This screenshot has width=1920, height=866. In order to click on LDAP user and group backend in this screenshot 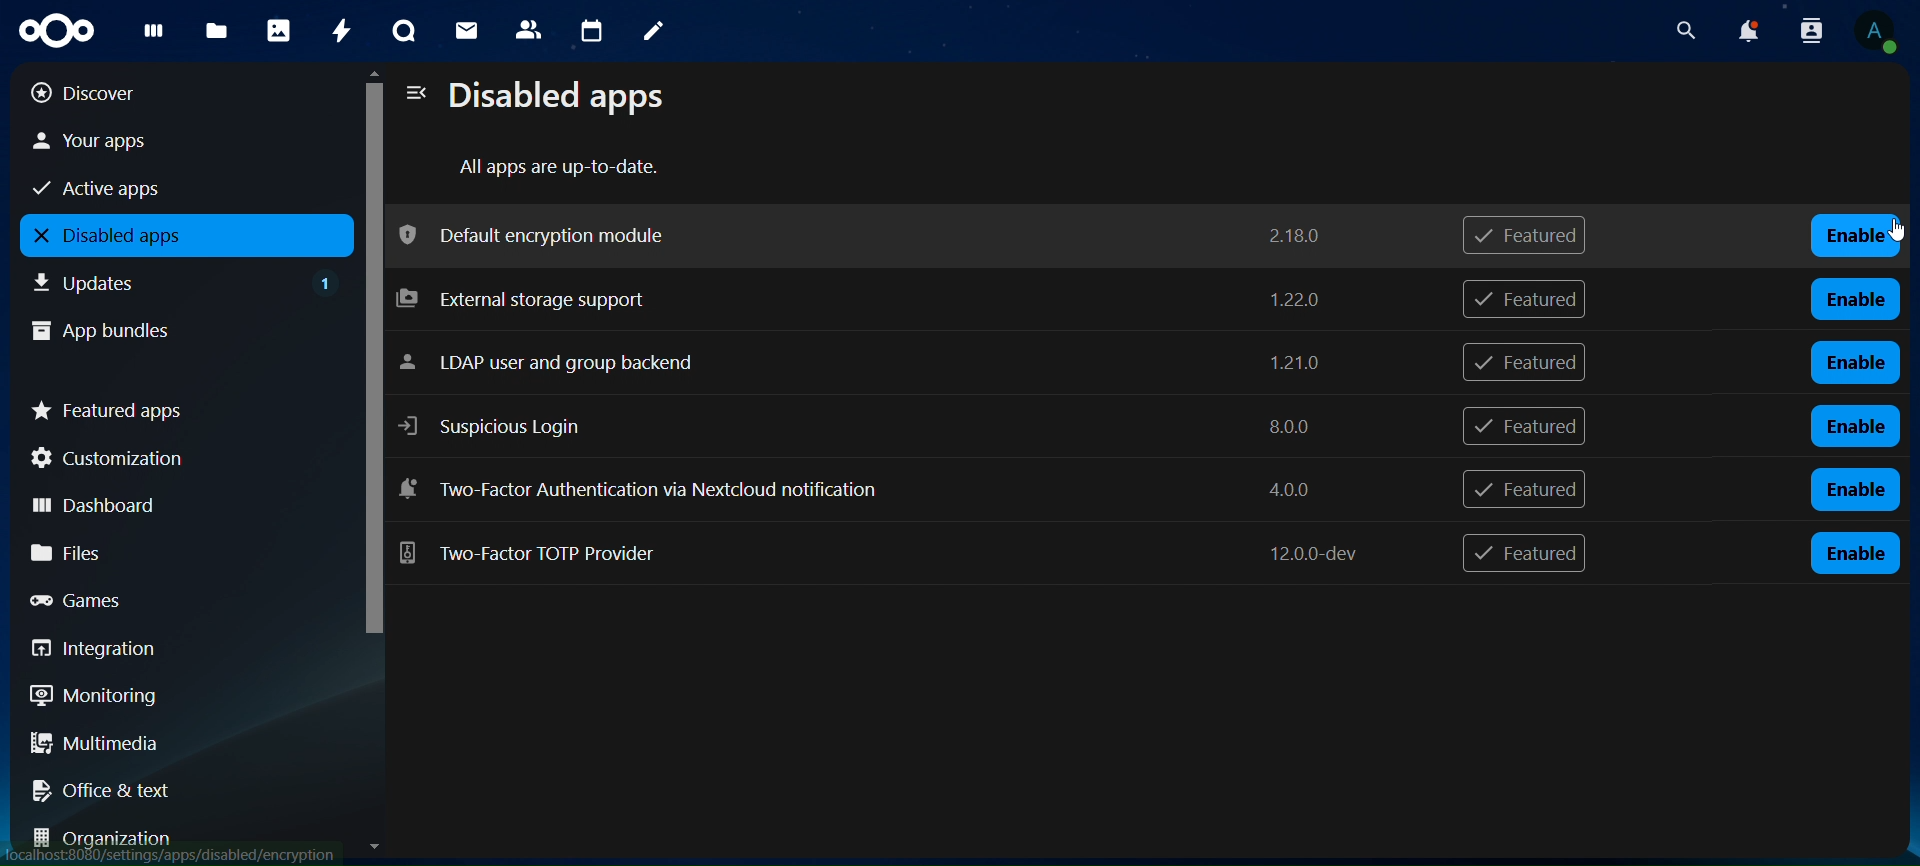, I will do `click(871, 362)`.